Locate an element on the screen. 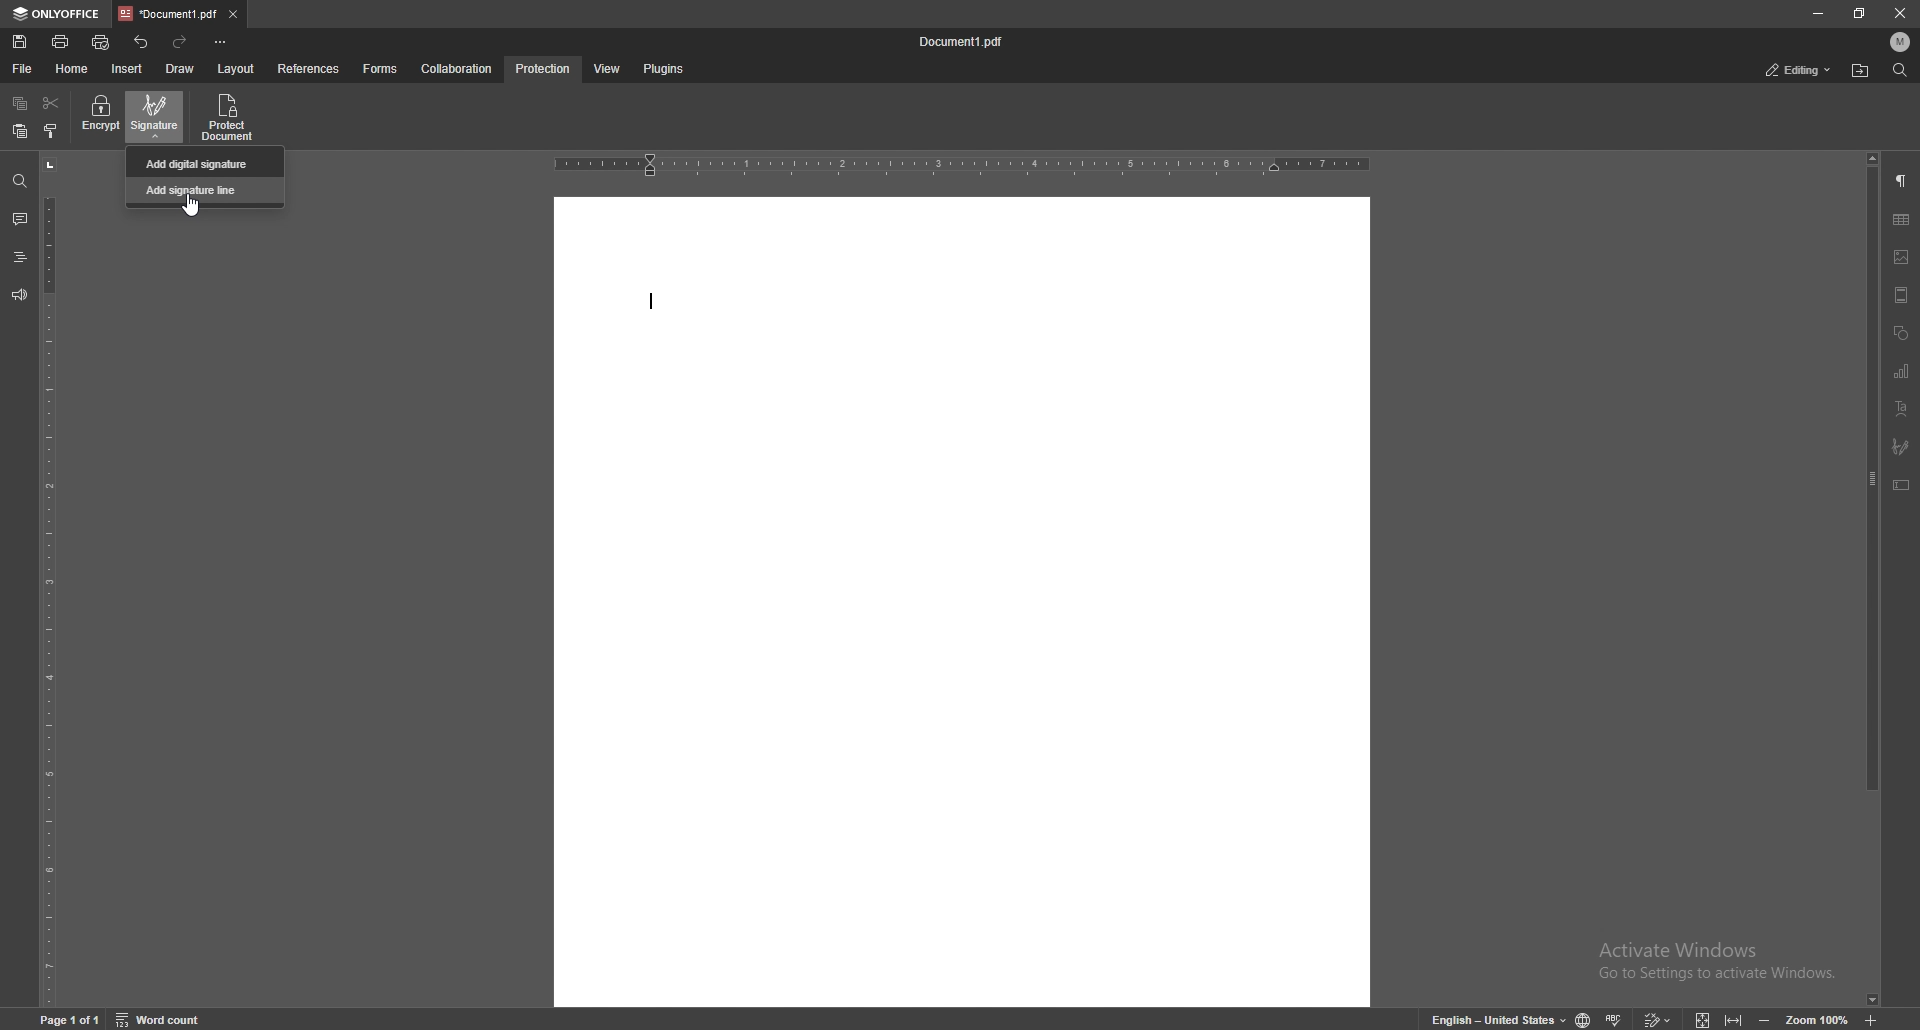  signature is located at coordinates (157, 116).